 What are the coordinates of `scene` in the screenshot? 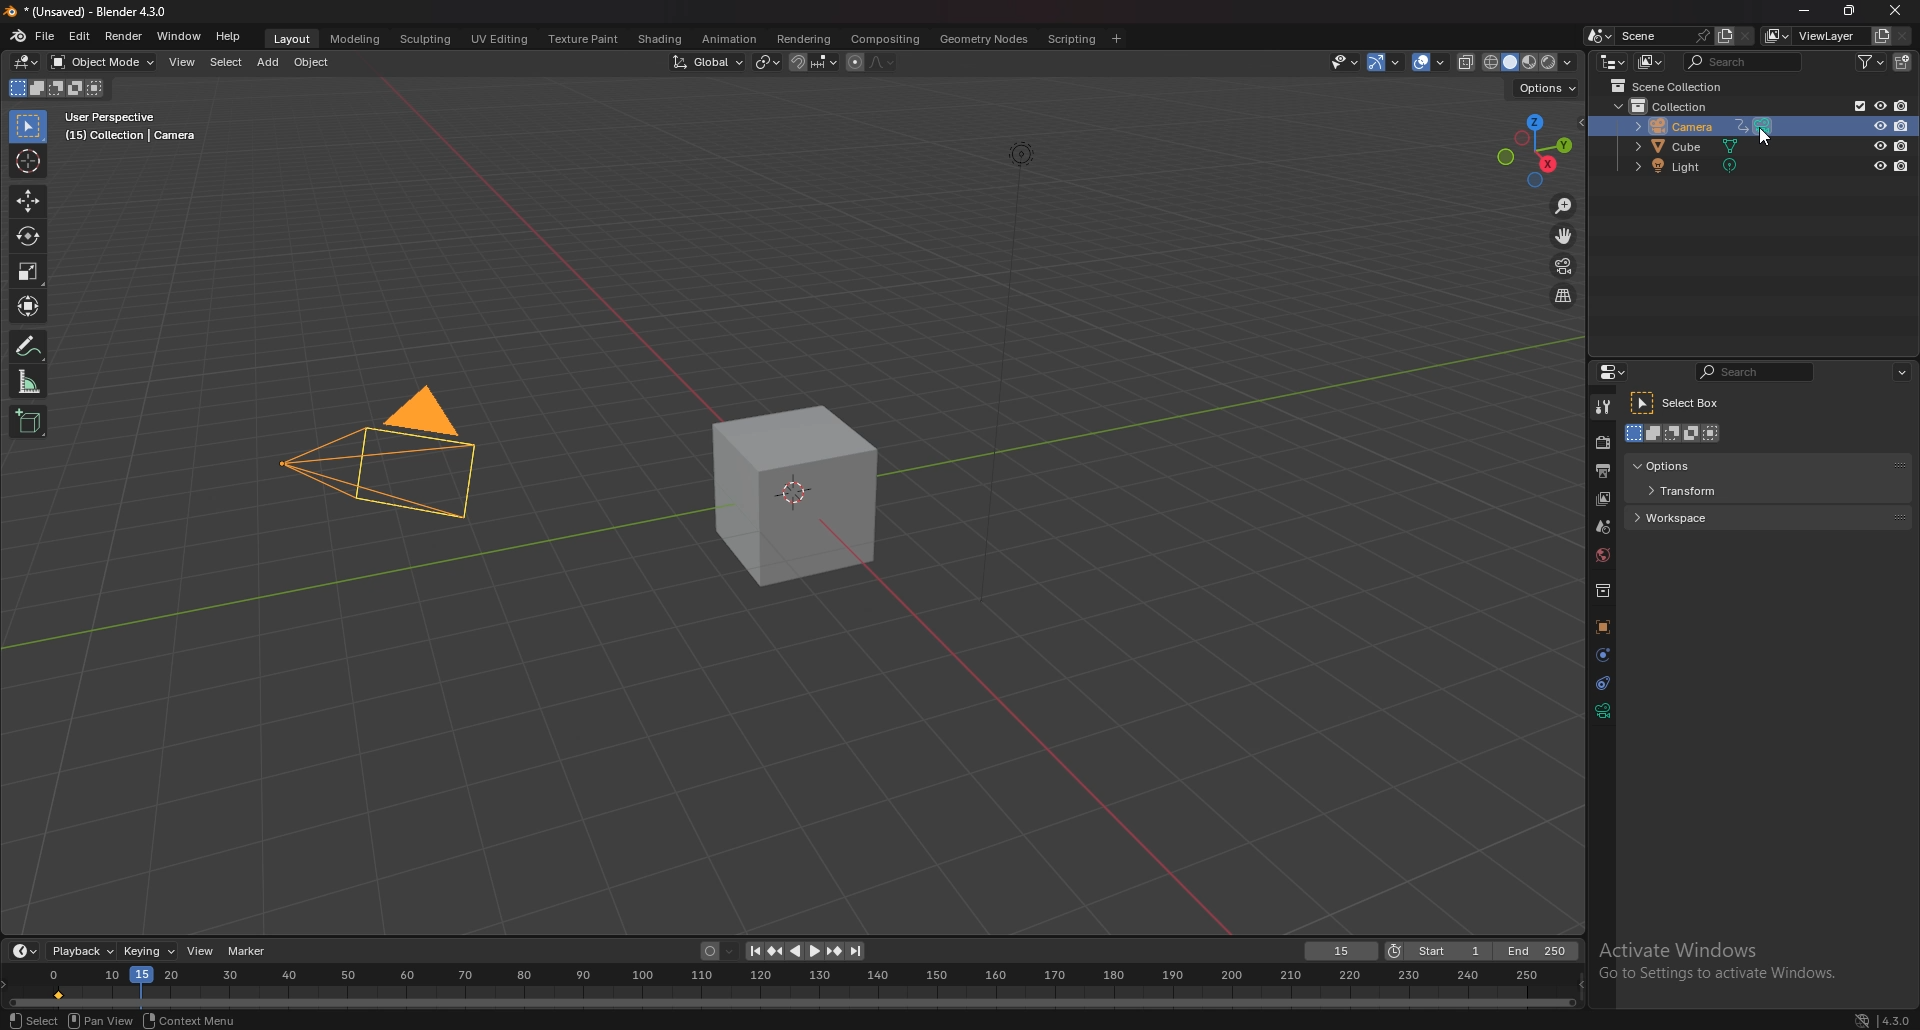 It's located at (1663, 35).